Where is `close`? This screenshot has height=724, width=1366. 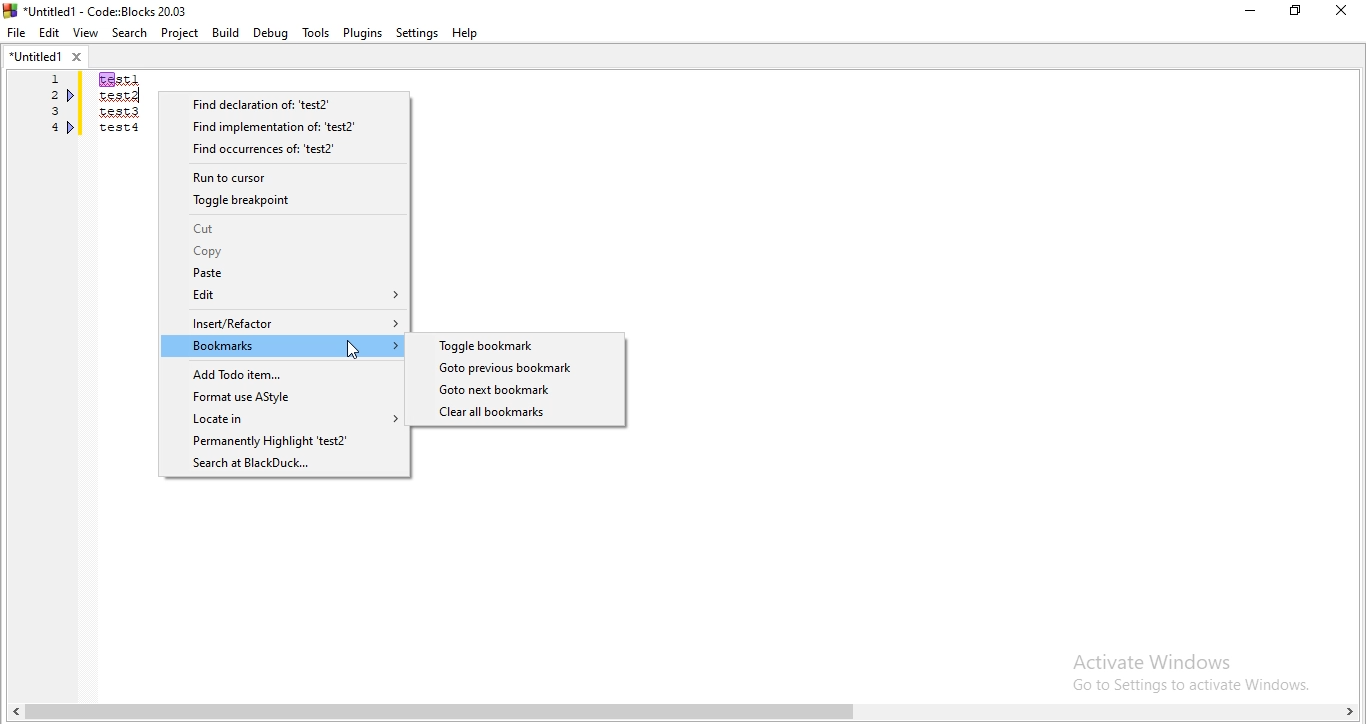 close is located at coordinates (1346, 11).